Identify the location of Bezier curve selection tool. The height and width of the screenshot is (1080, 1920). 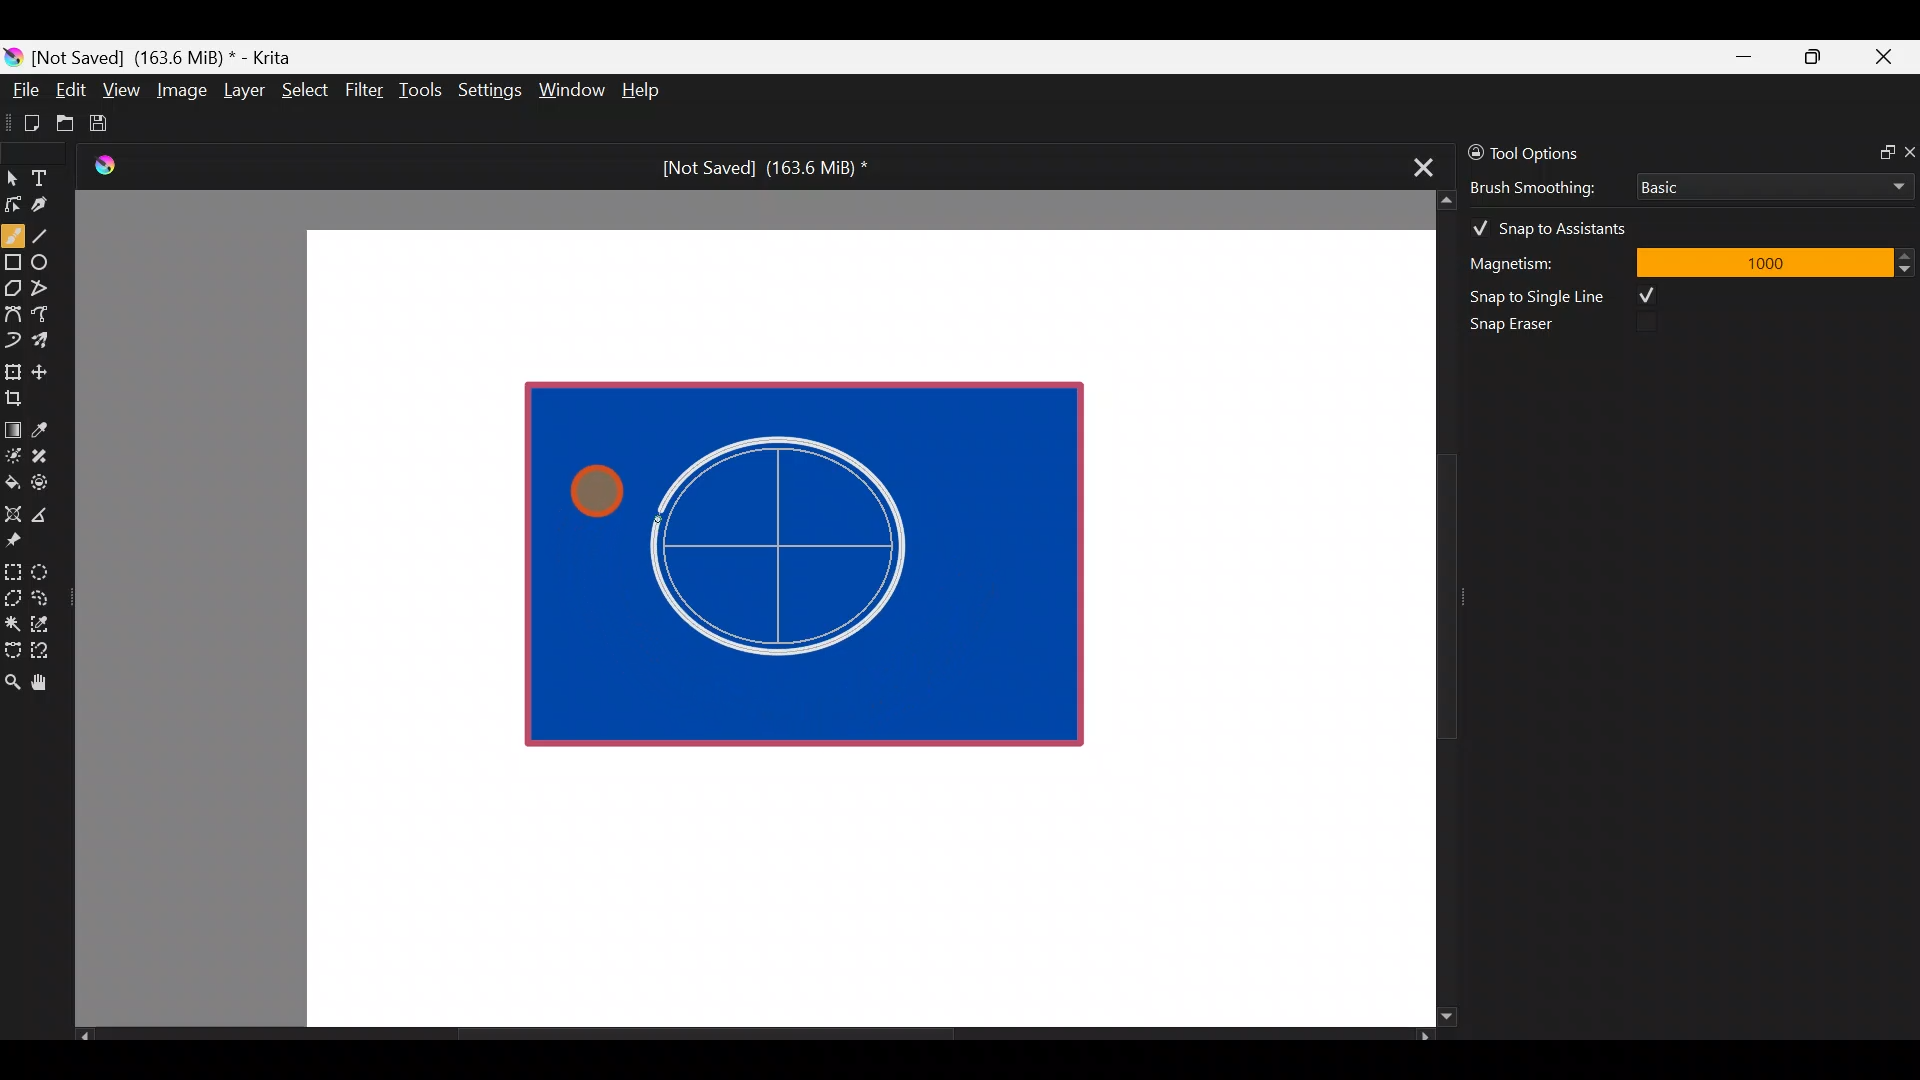
(12, 648).